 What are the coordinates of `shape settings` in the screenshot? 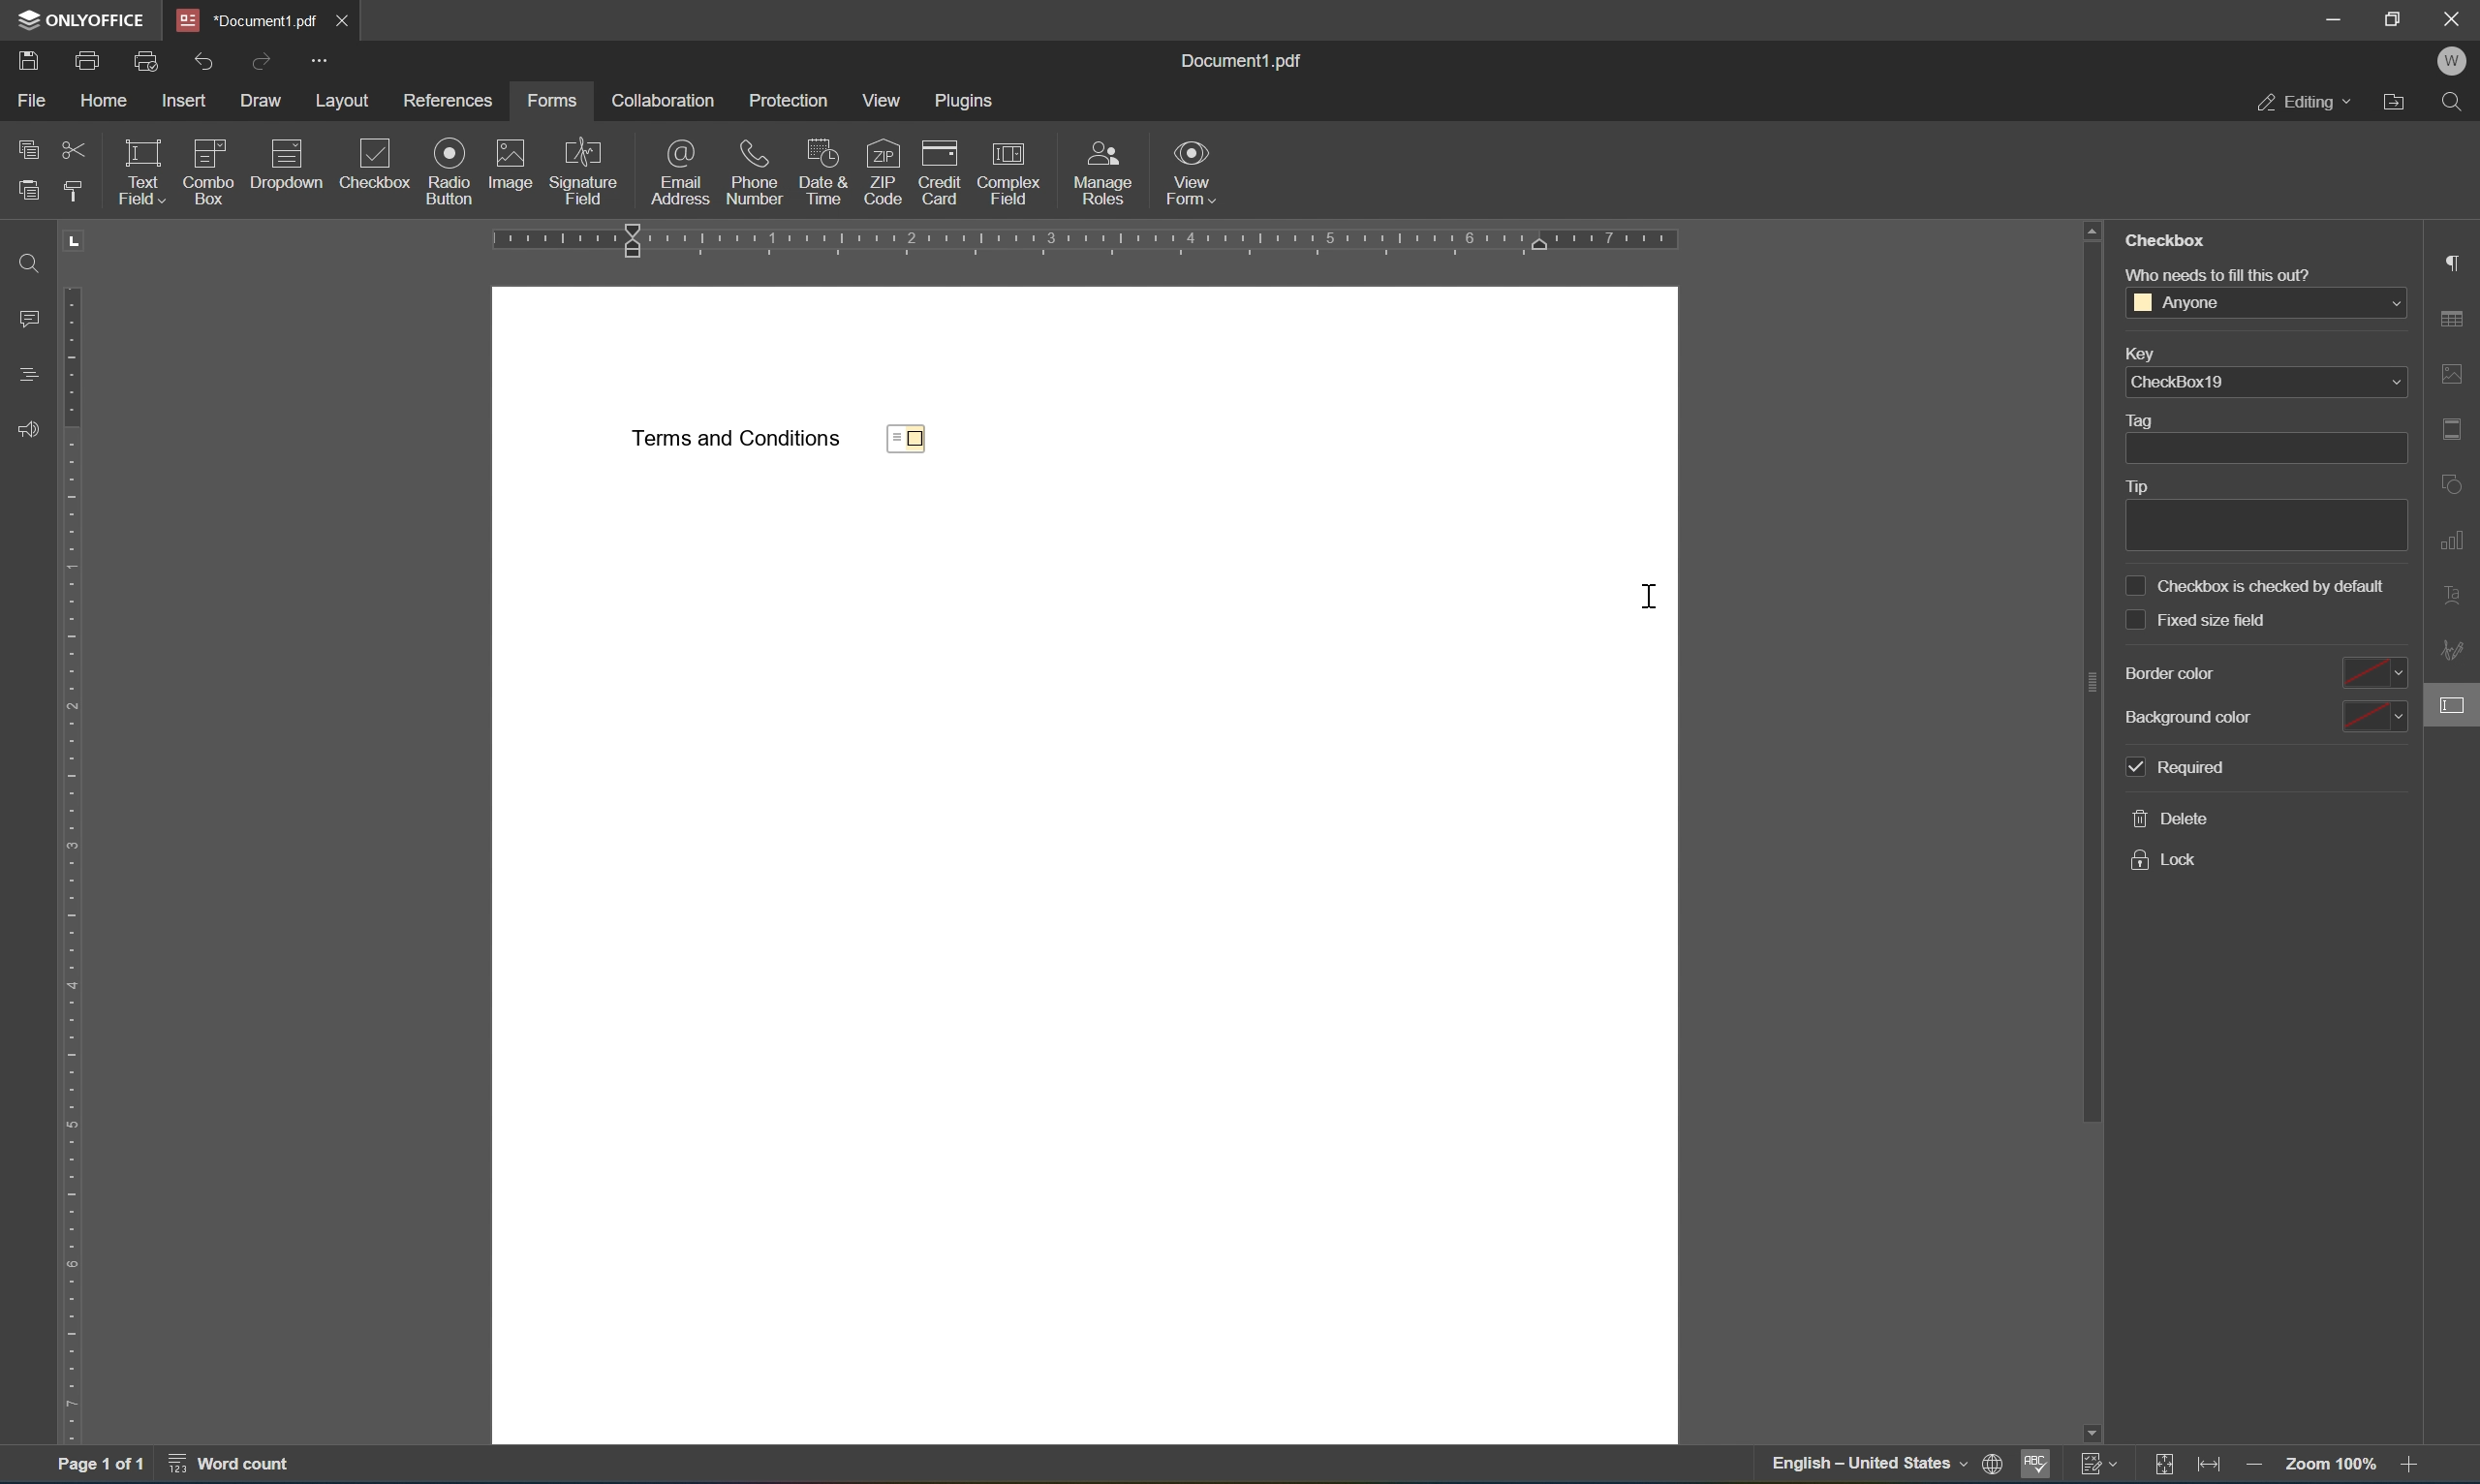 It's located at (2457, 485).